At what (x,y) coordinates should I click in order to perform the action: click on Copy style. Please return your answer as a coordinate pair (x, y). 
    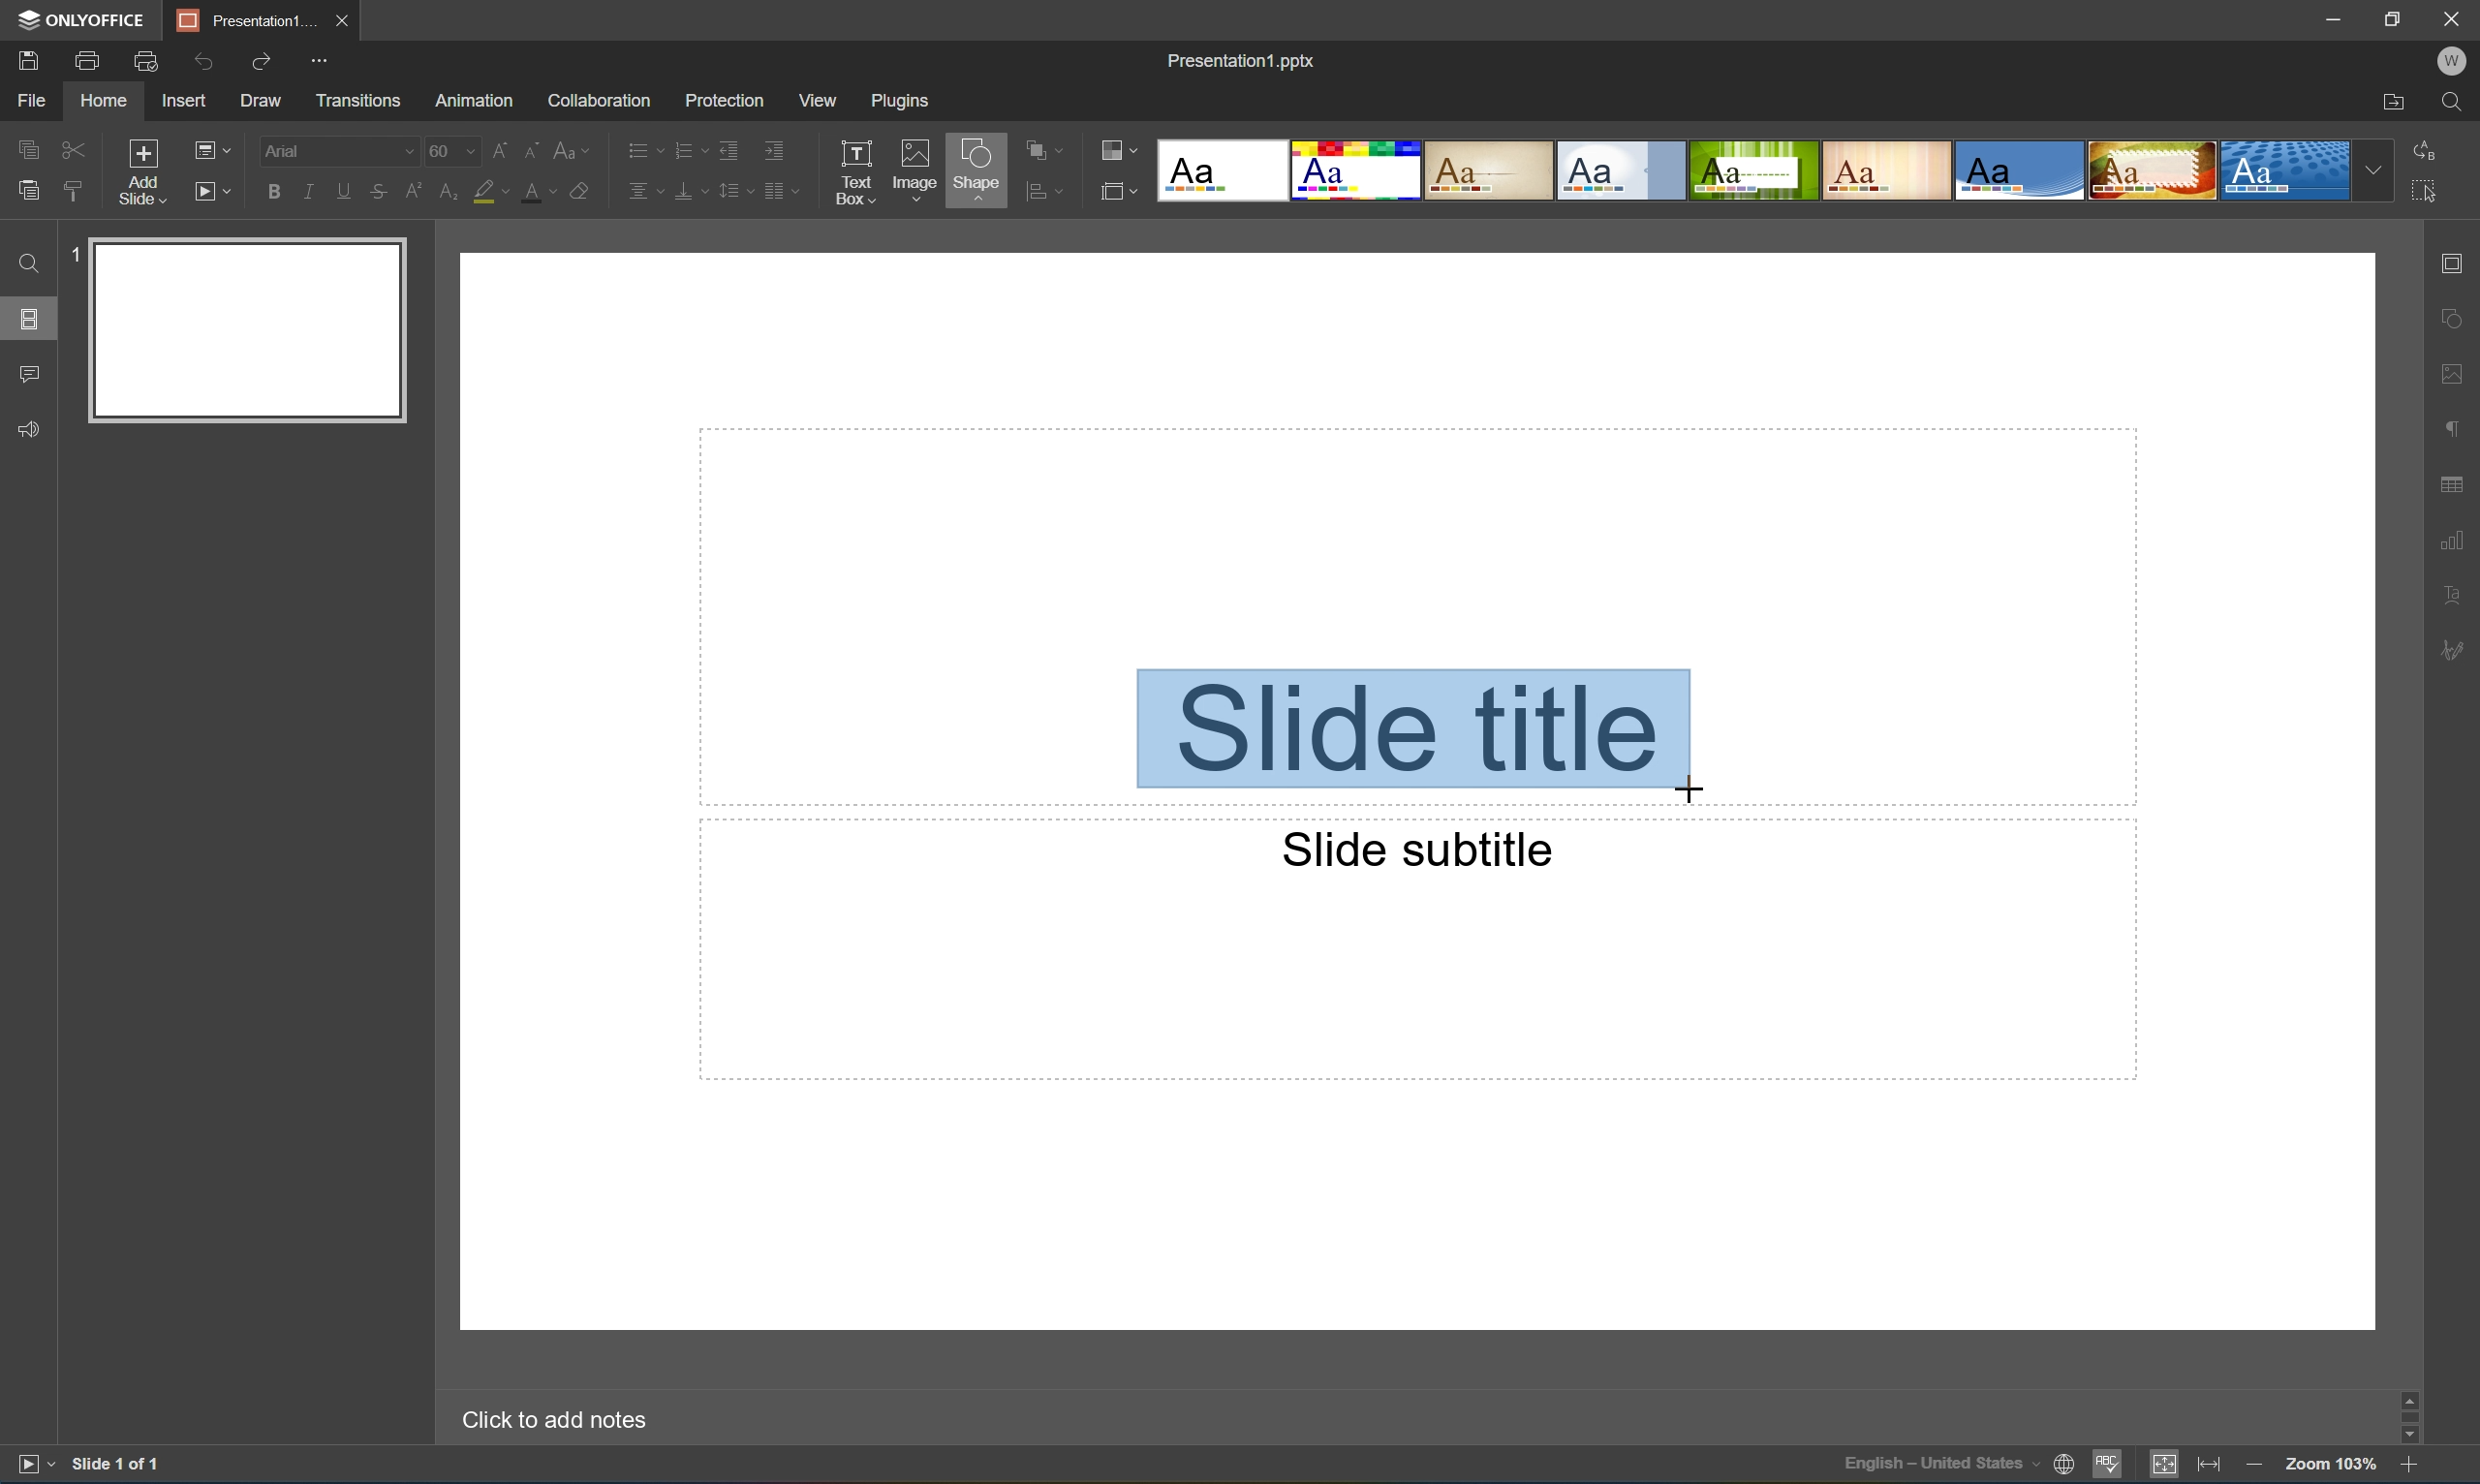
    Looking at the image, I should click on (73, 188).